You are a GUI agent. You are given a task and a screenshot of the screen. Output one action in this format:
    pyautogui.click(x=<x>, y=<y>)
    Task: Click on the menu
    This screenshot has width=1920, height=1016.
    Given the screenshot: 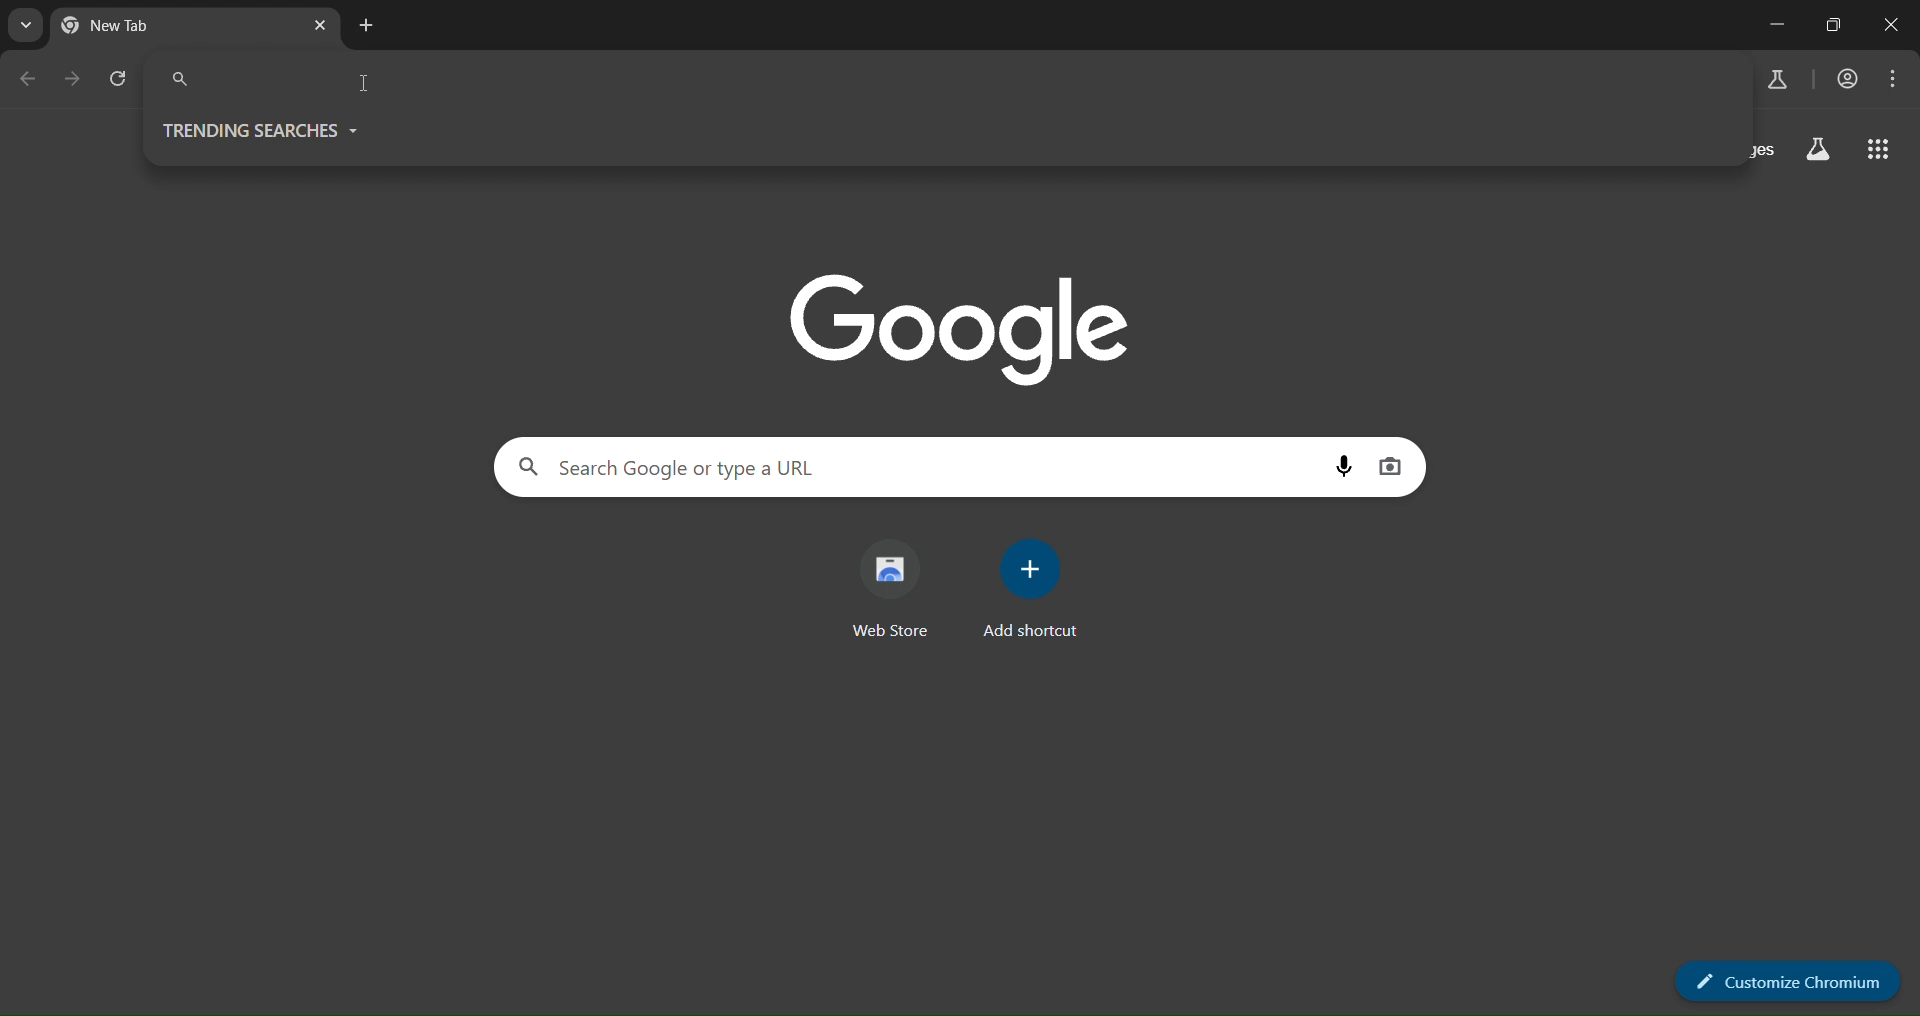 What is the action you would take?
    pyautogui.click(x=1894, y=78)
    